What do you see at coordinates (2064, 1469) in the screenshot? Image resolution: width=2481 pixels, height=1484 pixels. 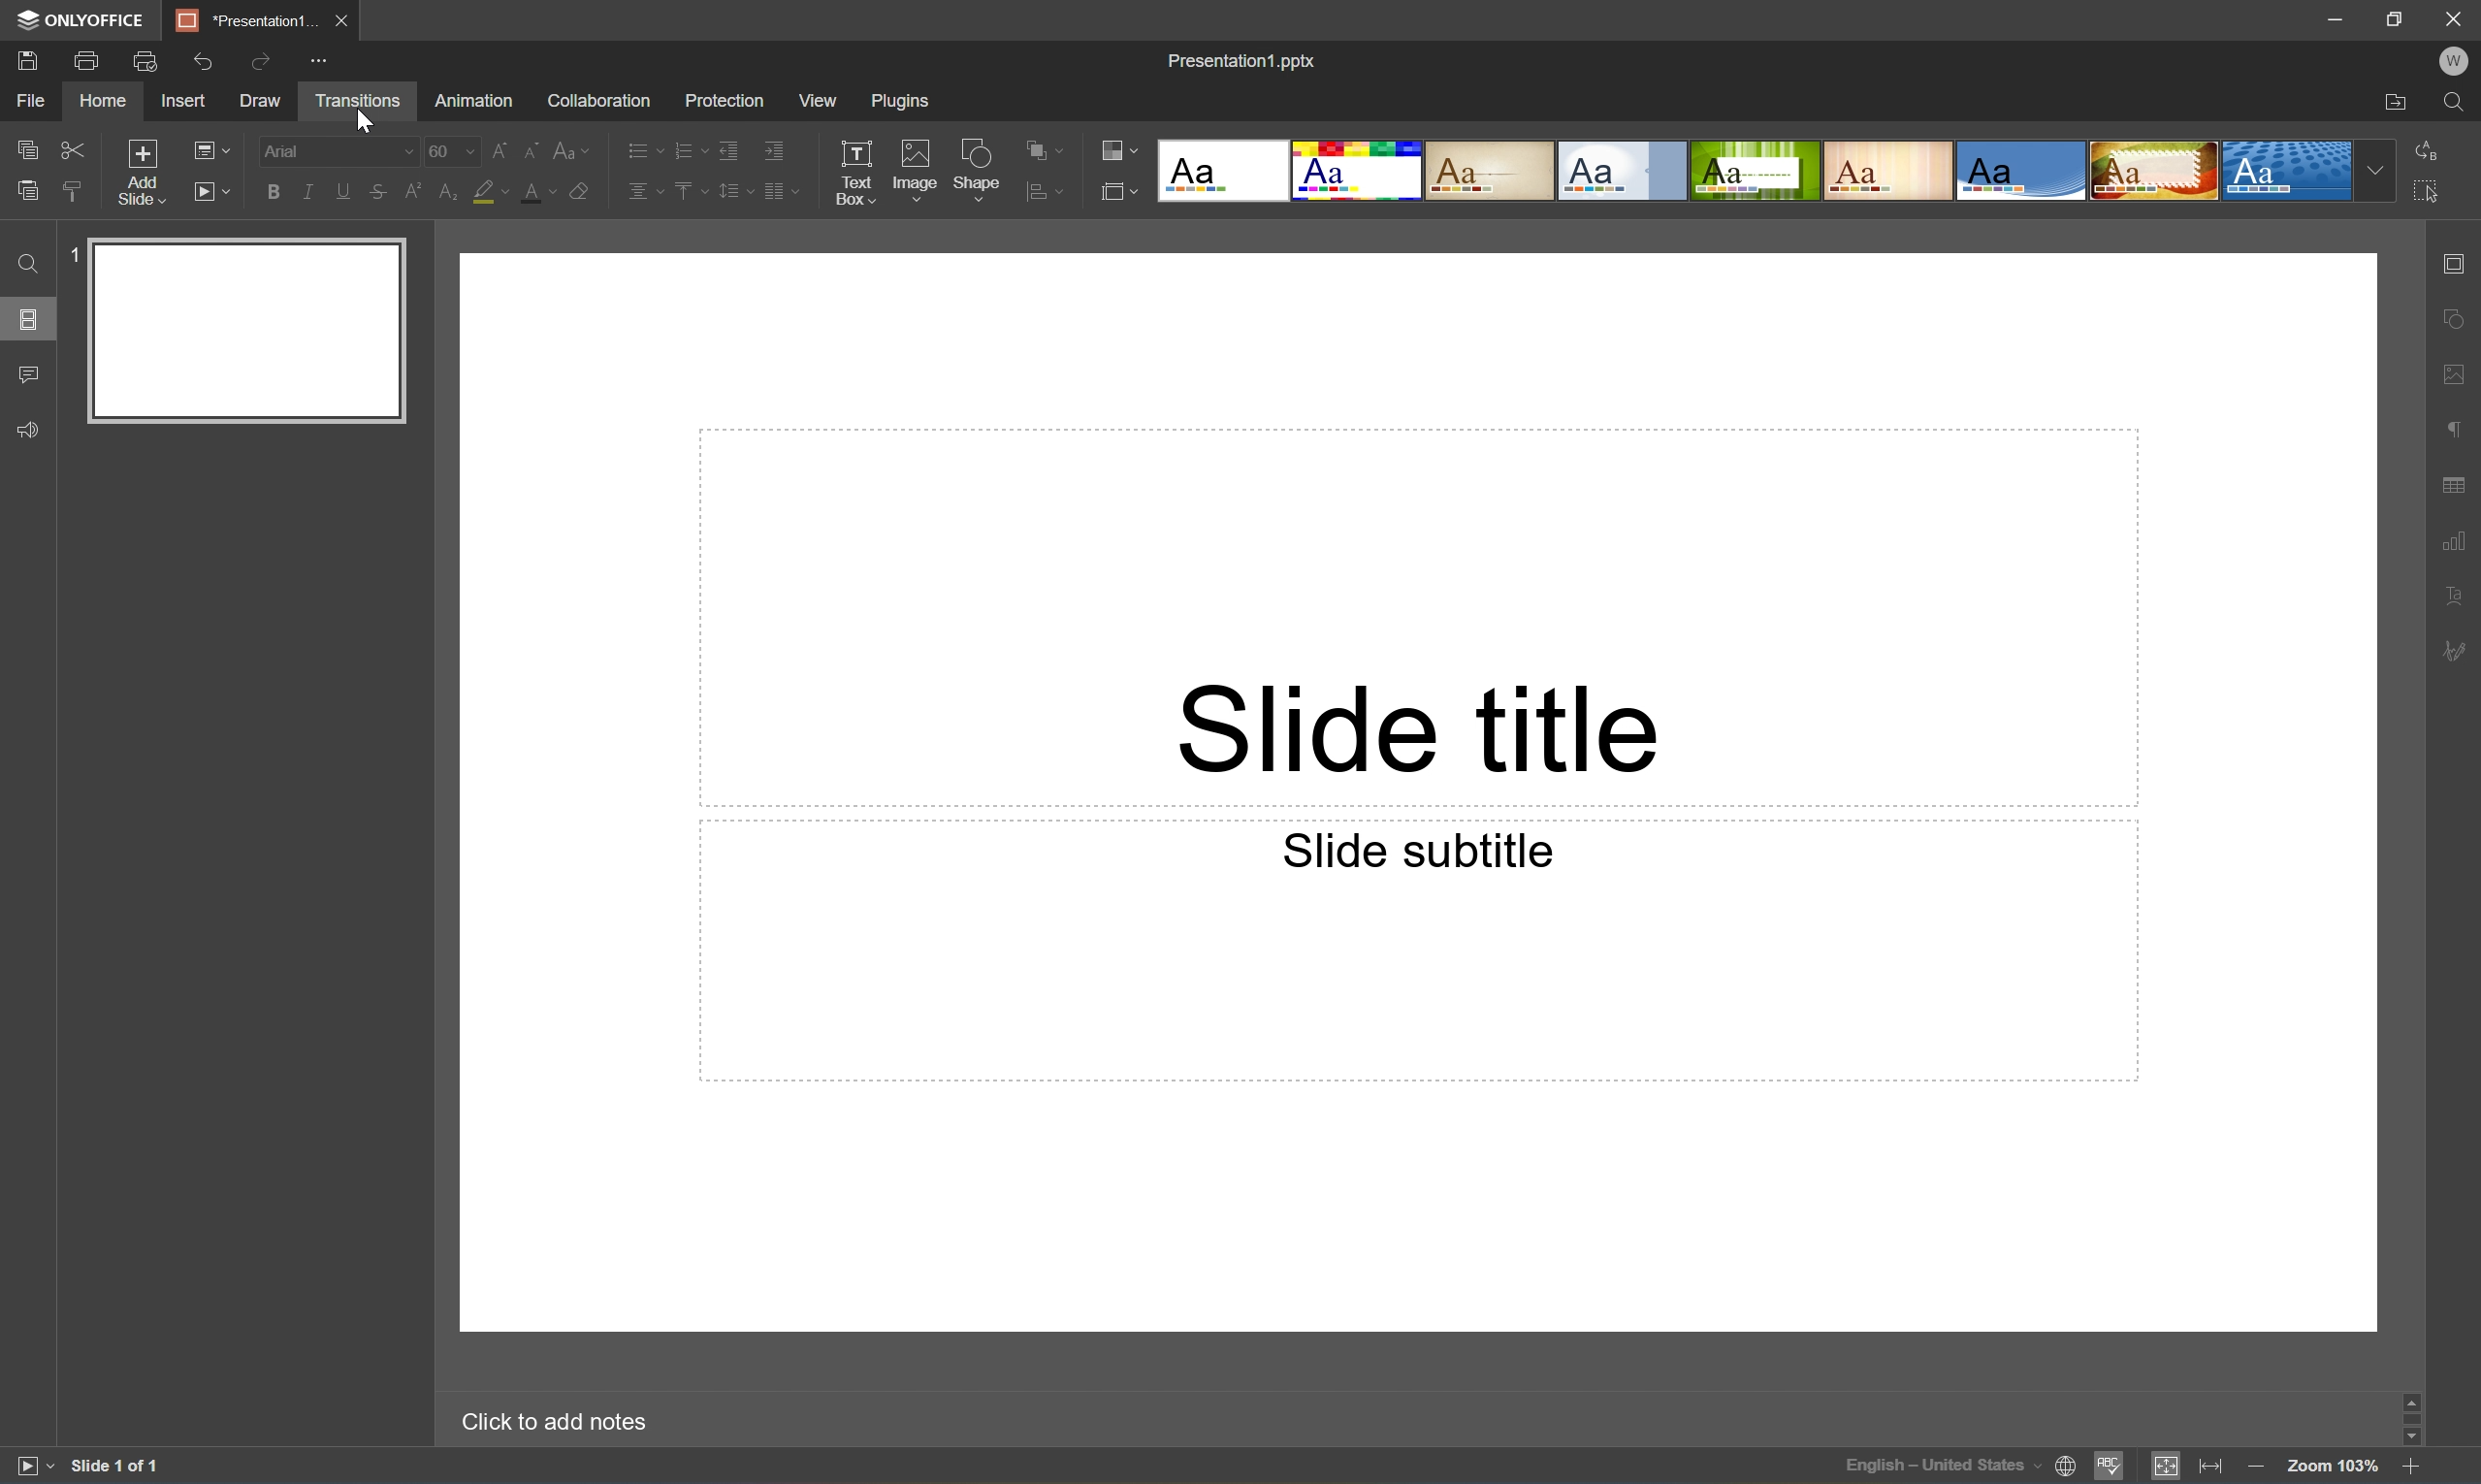 I see `Set document language` at bounding box center [2064, 1469].